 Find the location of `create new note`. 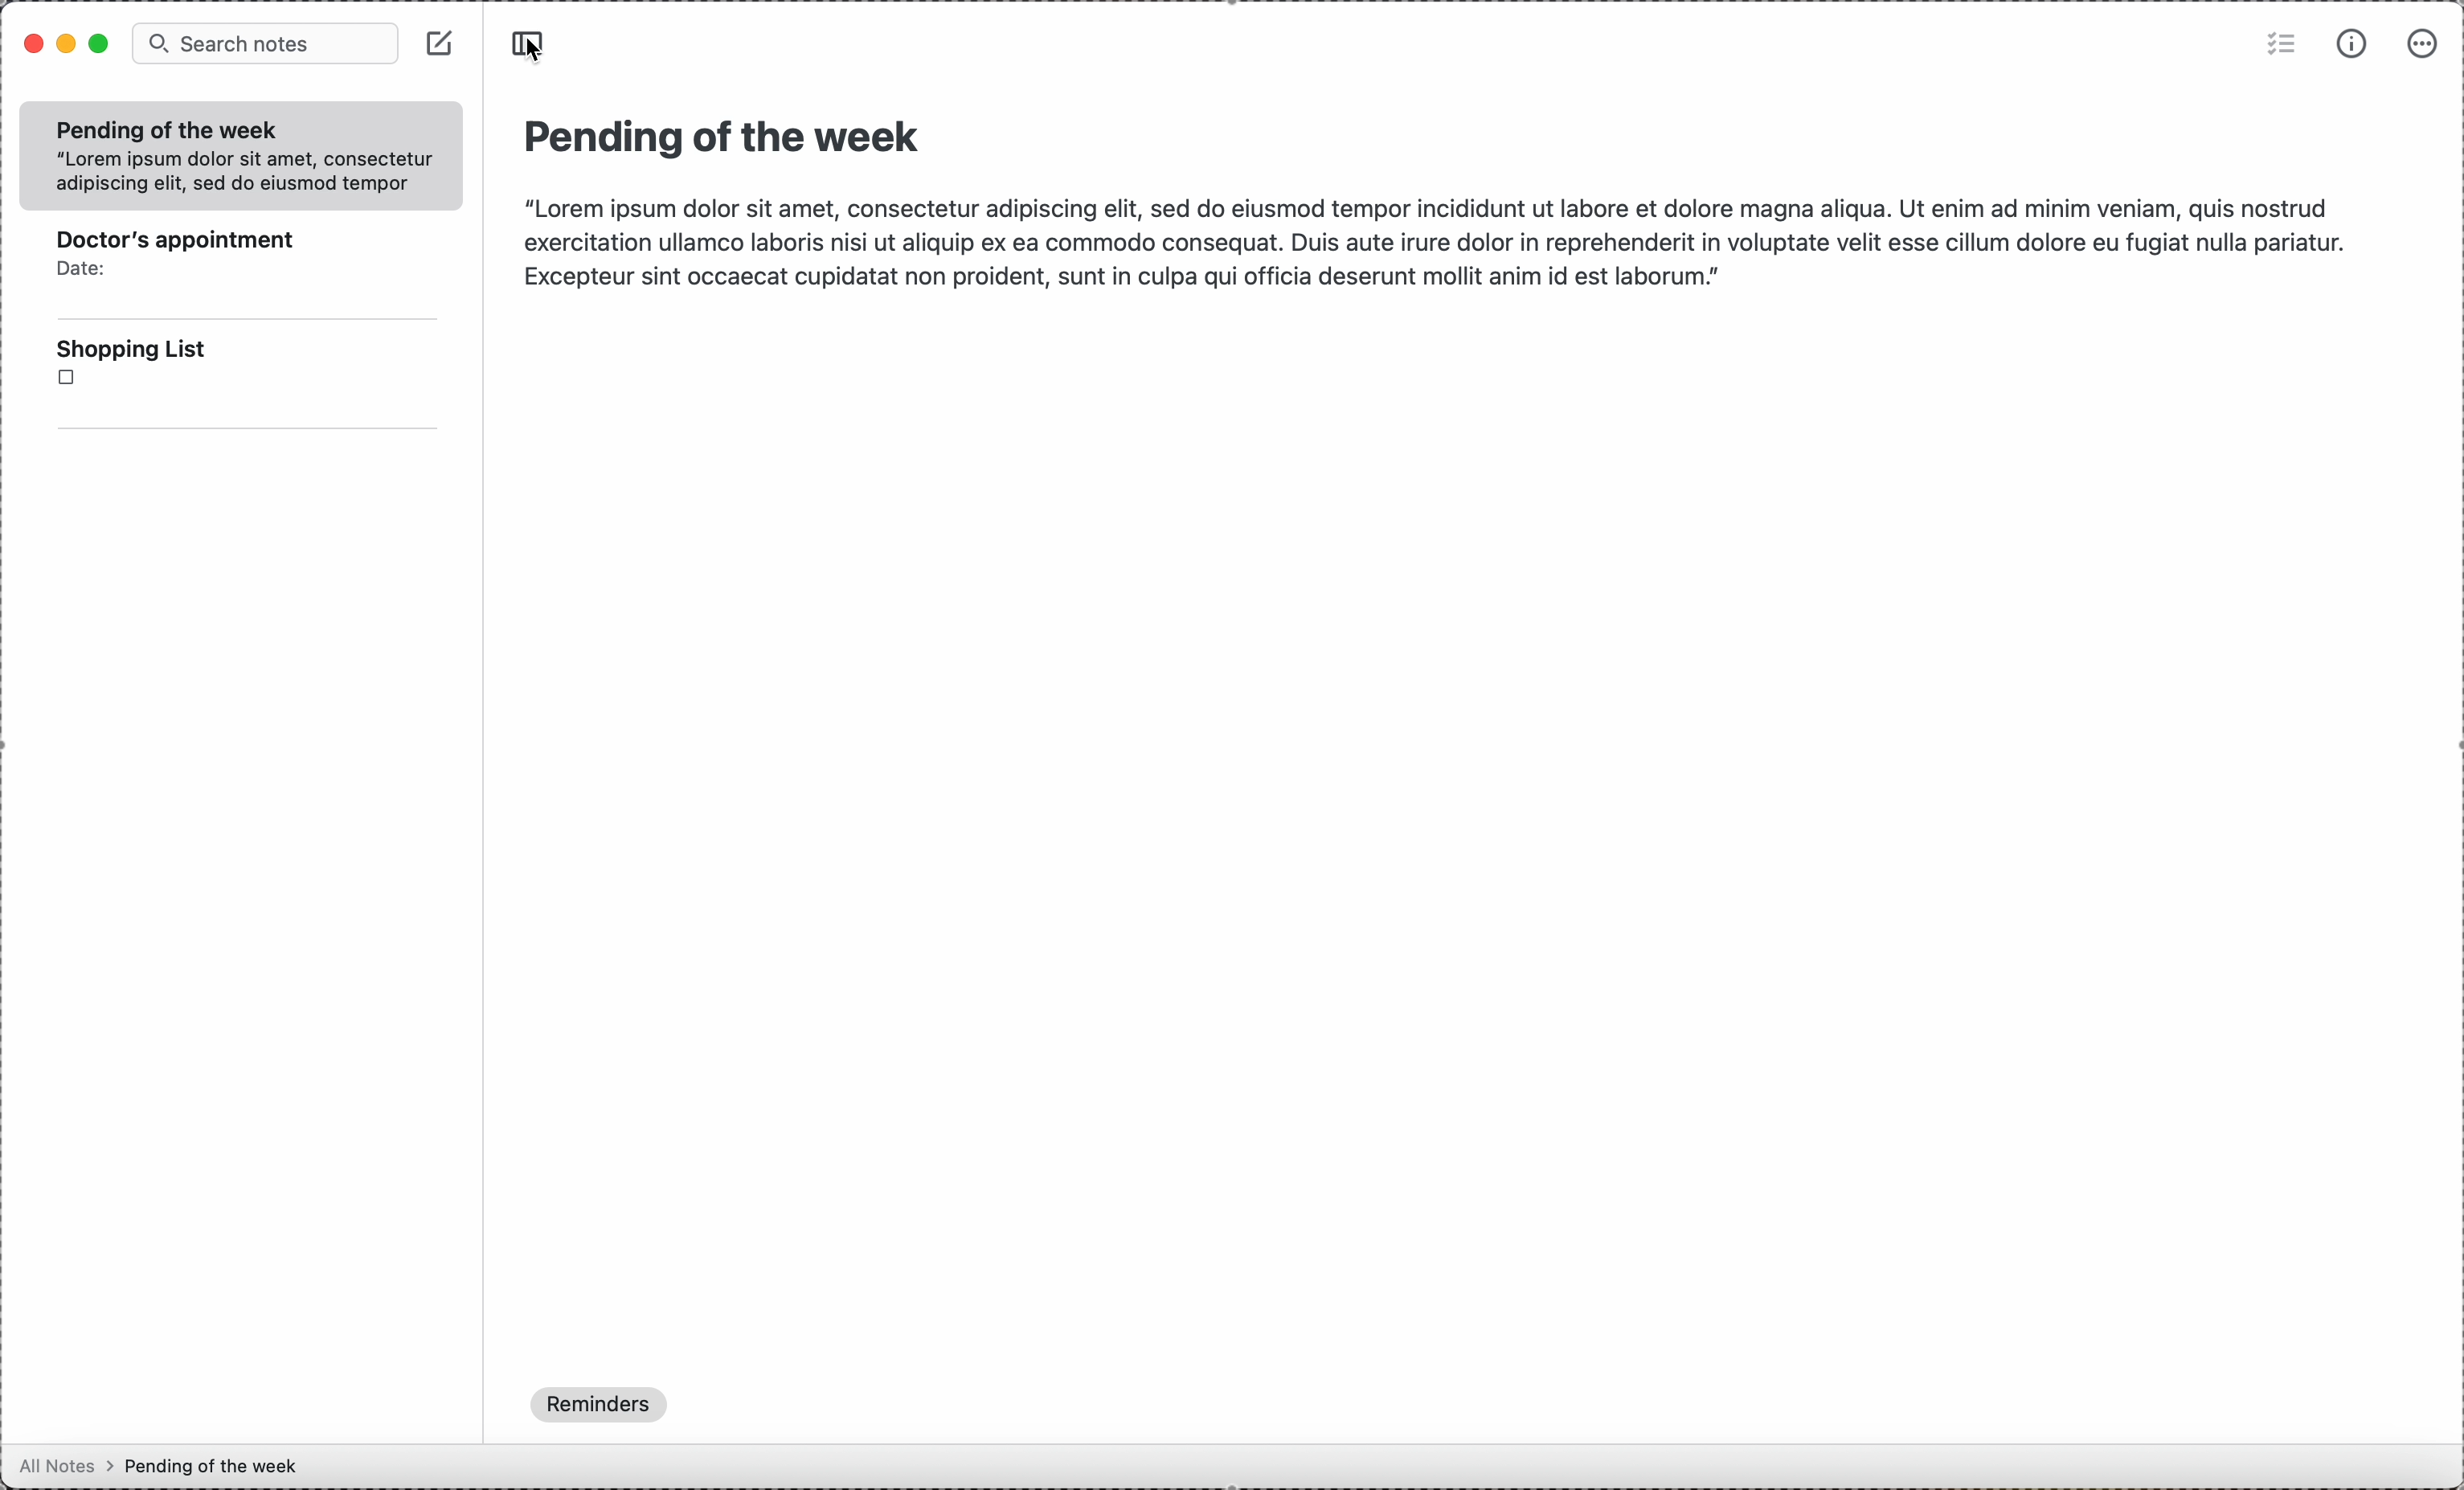

create new note is located at coordinates (440, 46).